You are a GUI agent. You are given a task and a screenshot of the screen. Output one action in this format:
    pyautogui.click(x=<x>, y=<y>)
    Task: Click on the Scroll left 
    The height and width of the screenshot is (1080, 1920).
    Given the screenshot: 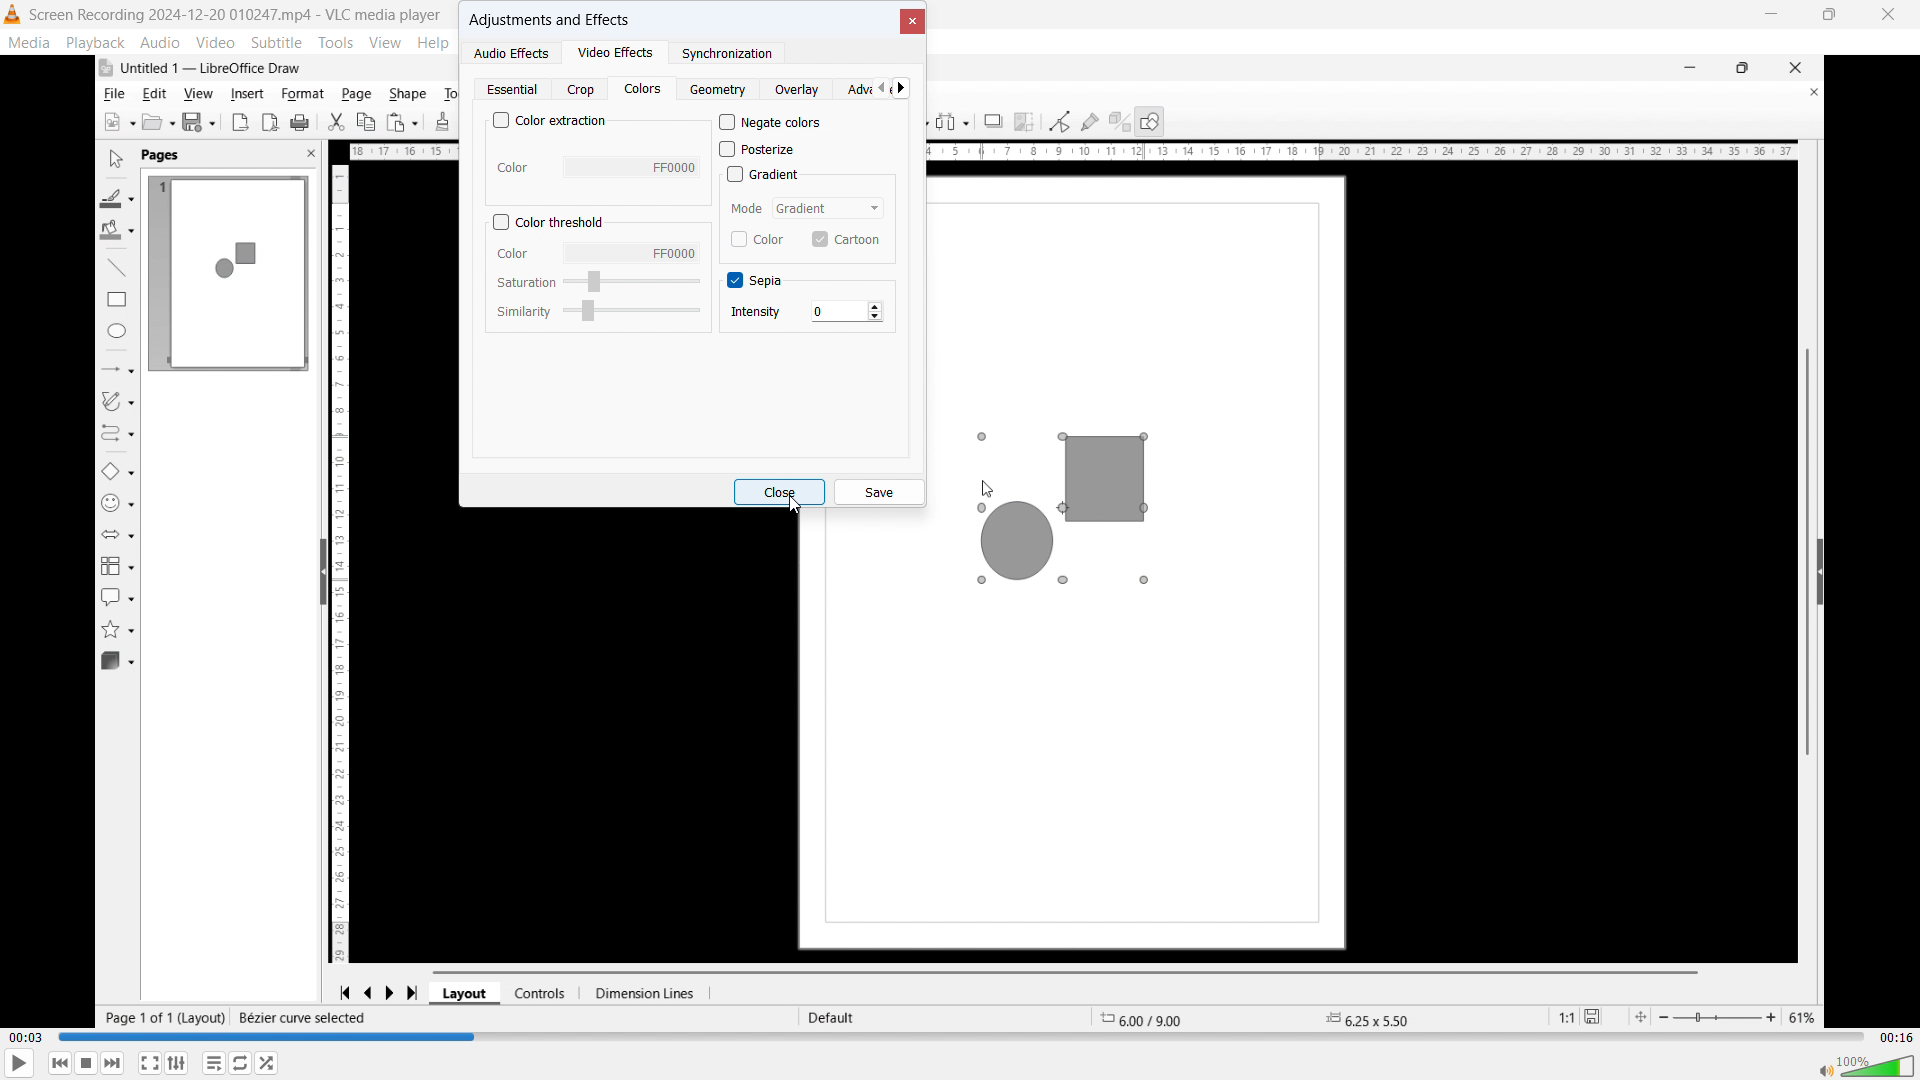 What is the action you would take?
    pyautogui.click(x=880, y=88)
    